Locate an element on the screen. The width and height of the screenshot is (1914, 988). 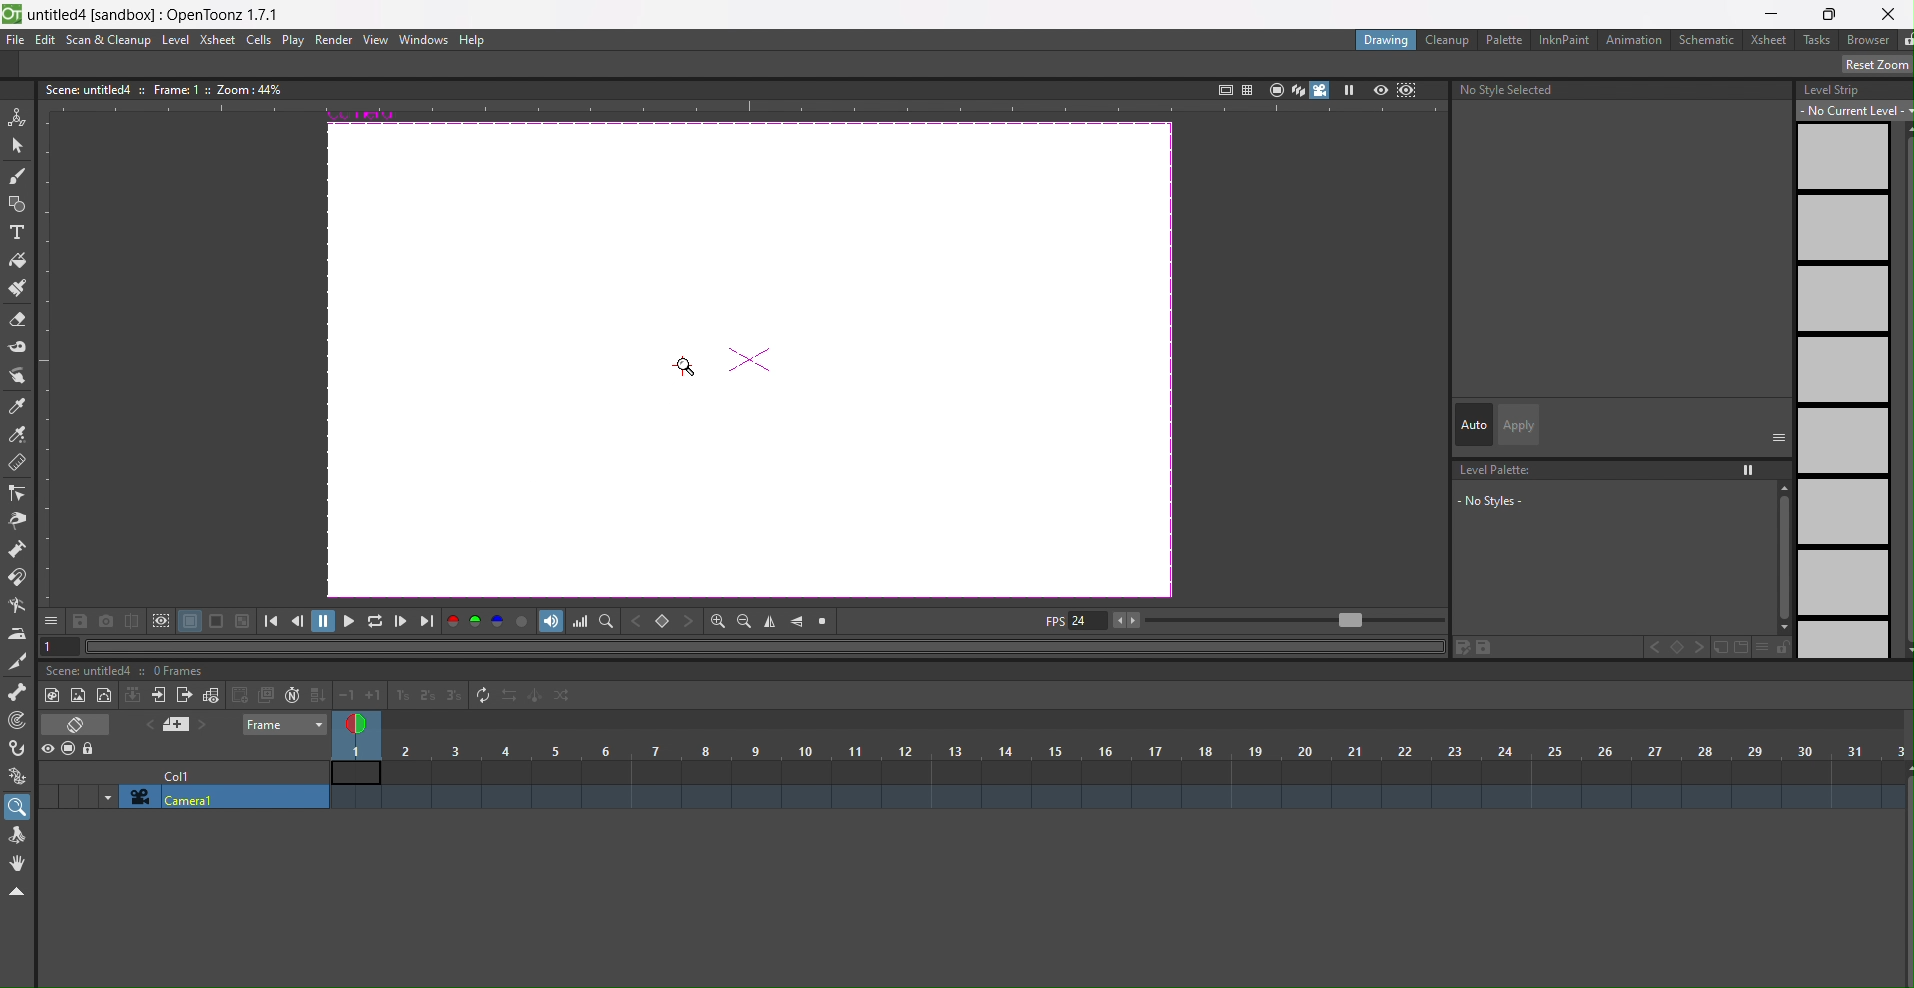
raster toonz level is located at coordinates (50, 695).